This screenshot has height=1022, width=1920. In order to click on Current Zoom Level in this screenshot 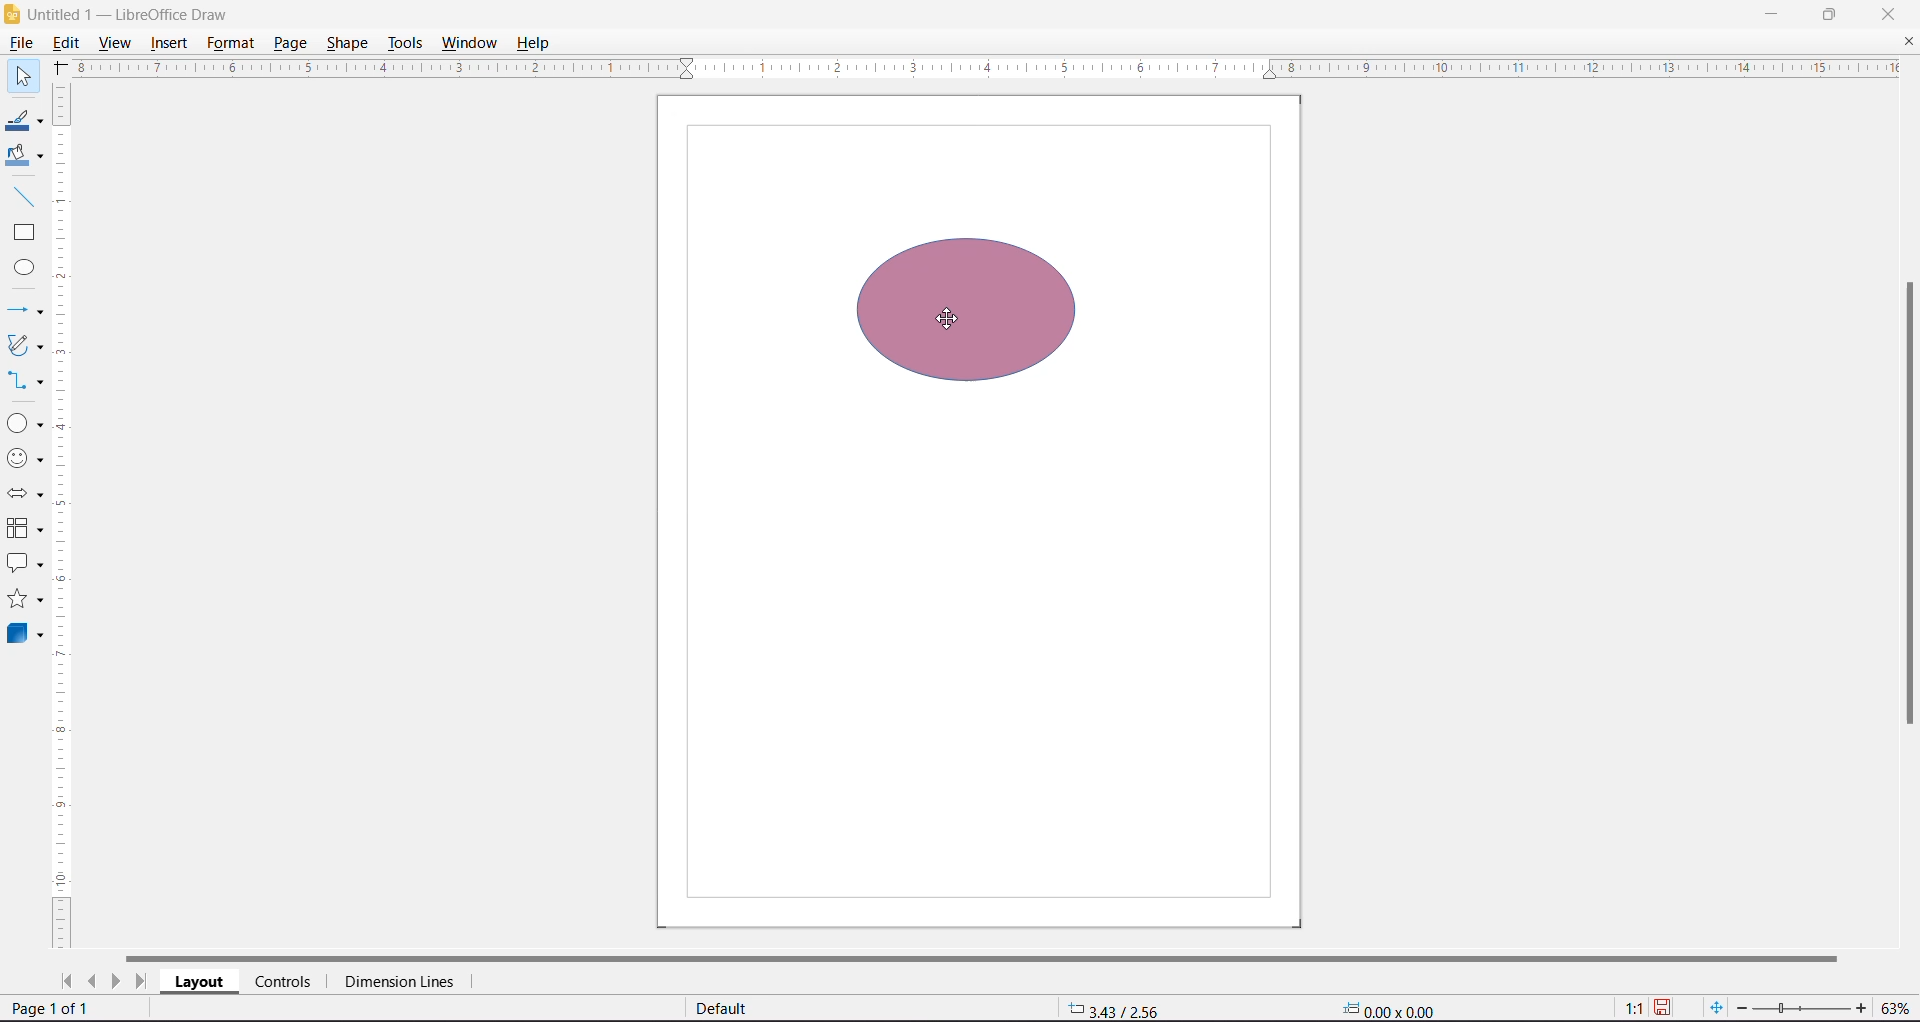, I will do `click(1895, 1009)`.